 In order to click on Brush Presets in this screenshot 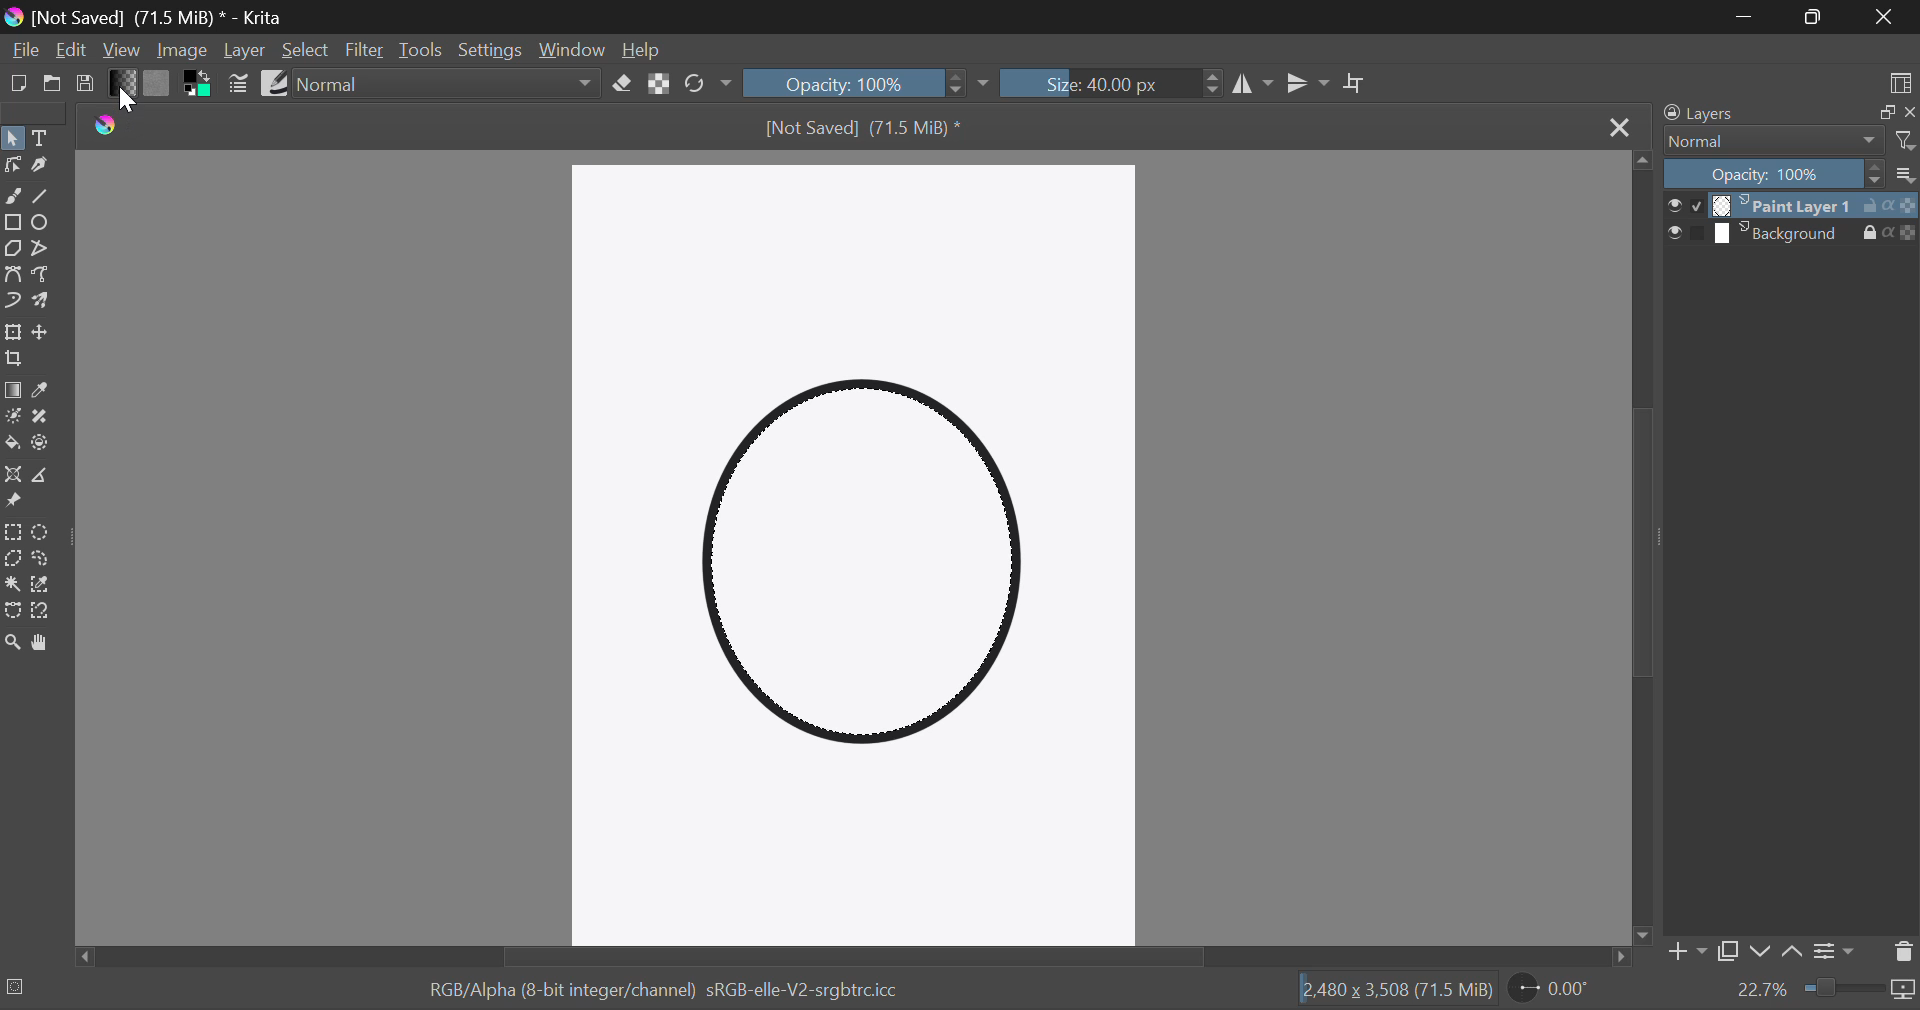, I will do `click(278, 85)`.